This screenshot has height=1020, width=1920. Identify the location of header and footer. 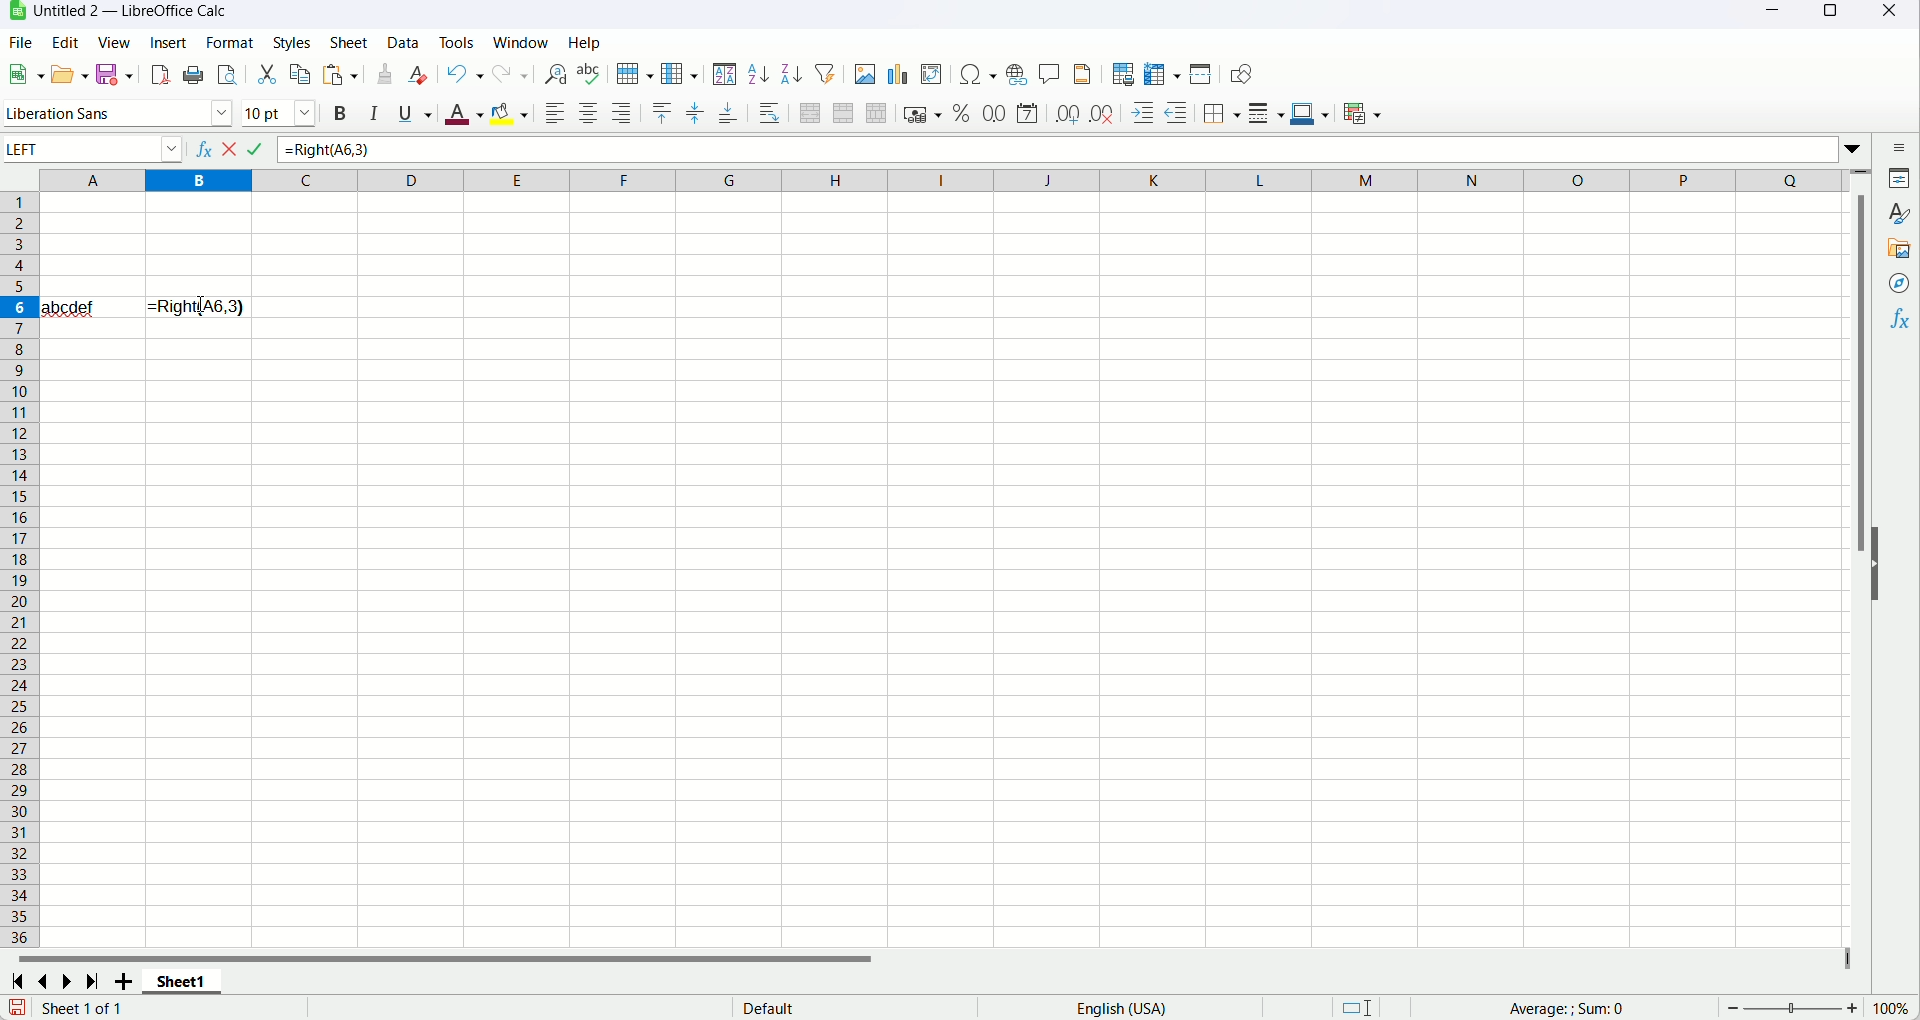
(1084, 75).